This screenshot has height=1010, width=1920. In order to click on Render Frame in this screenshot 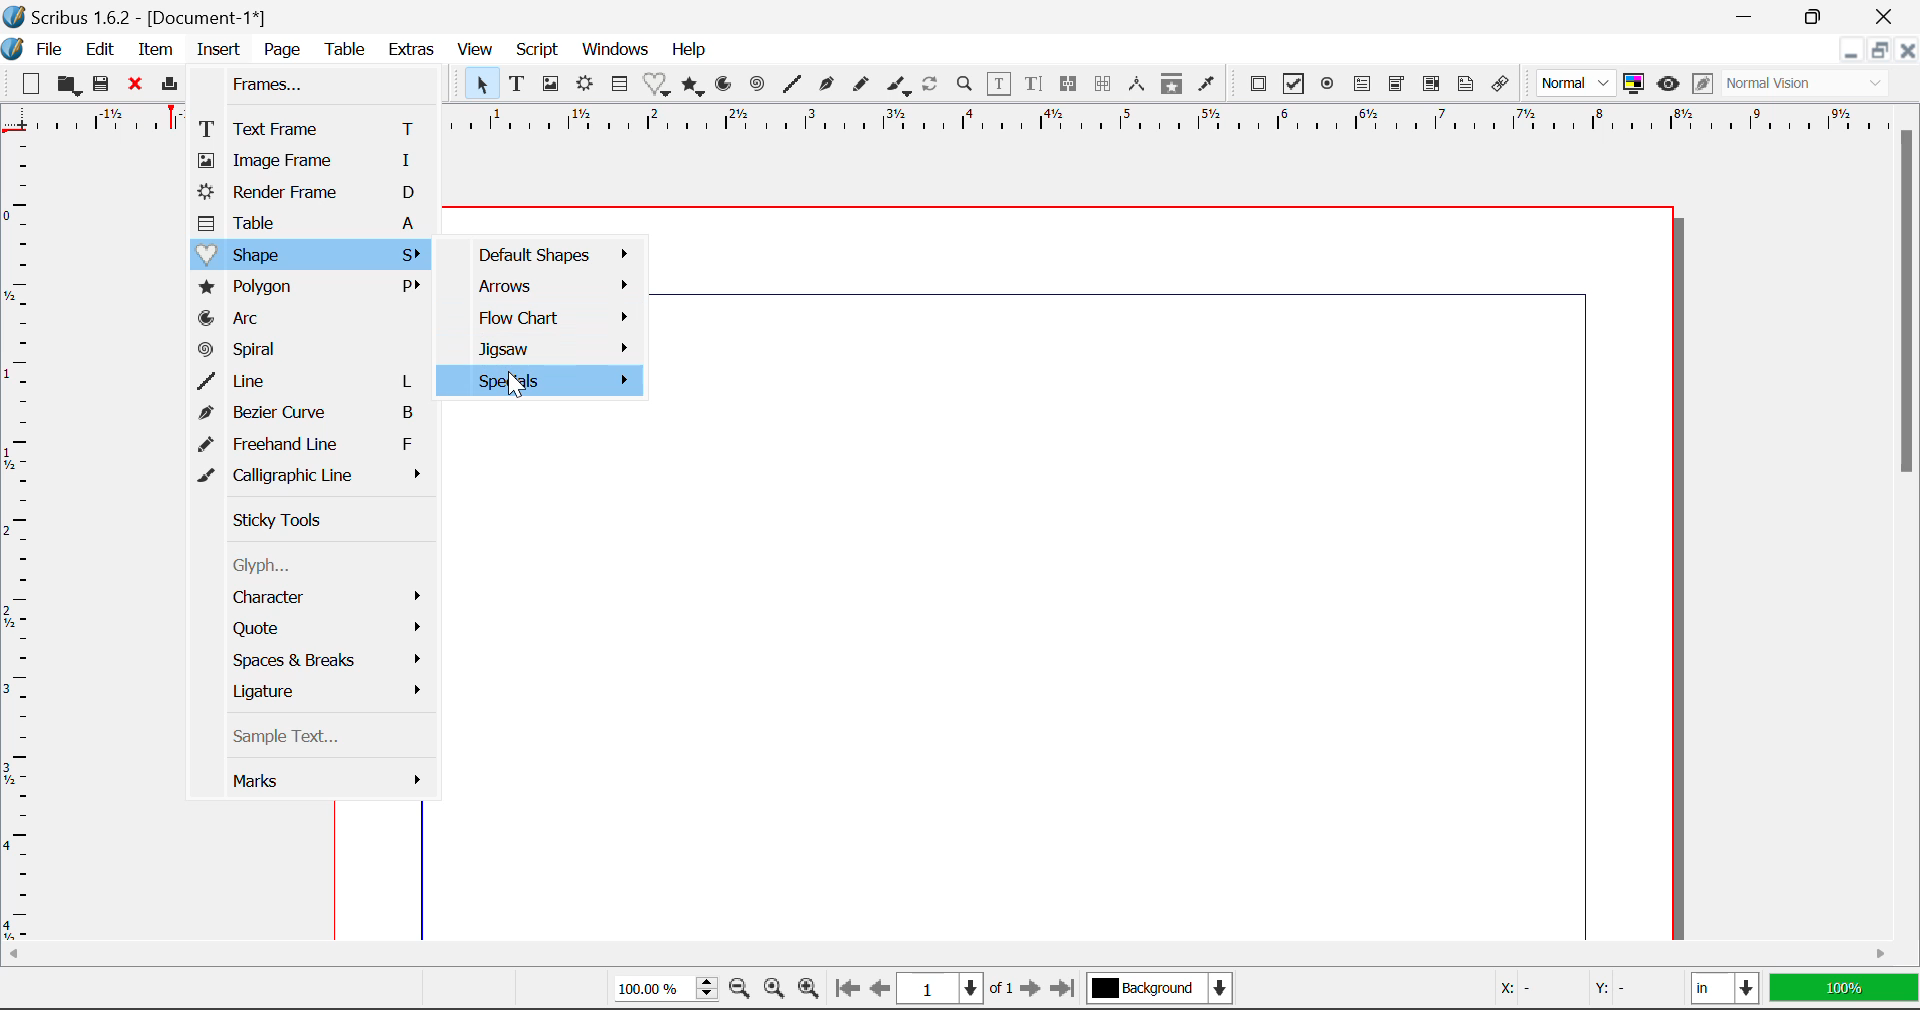, I will do `click(312, 194)`.